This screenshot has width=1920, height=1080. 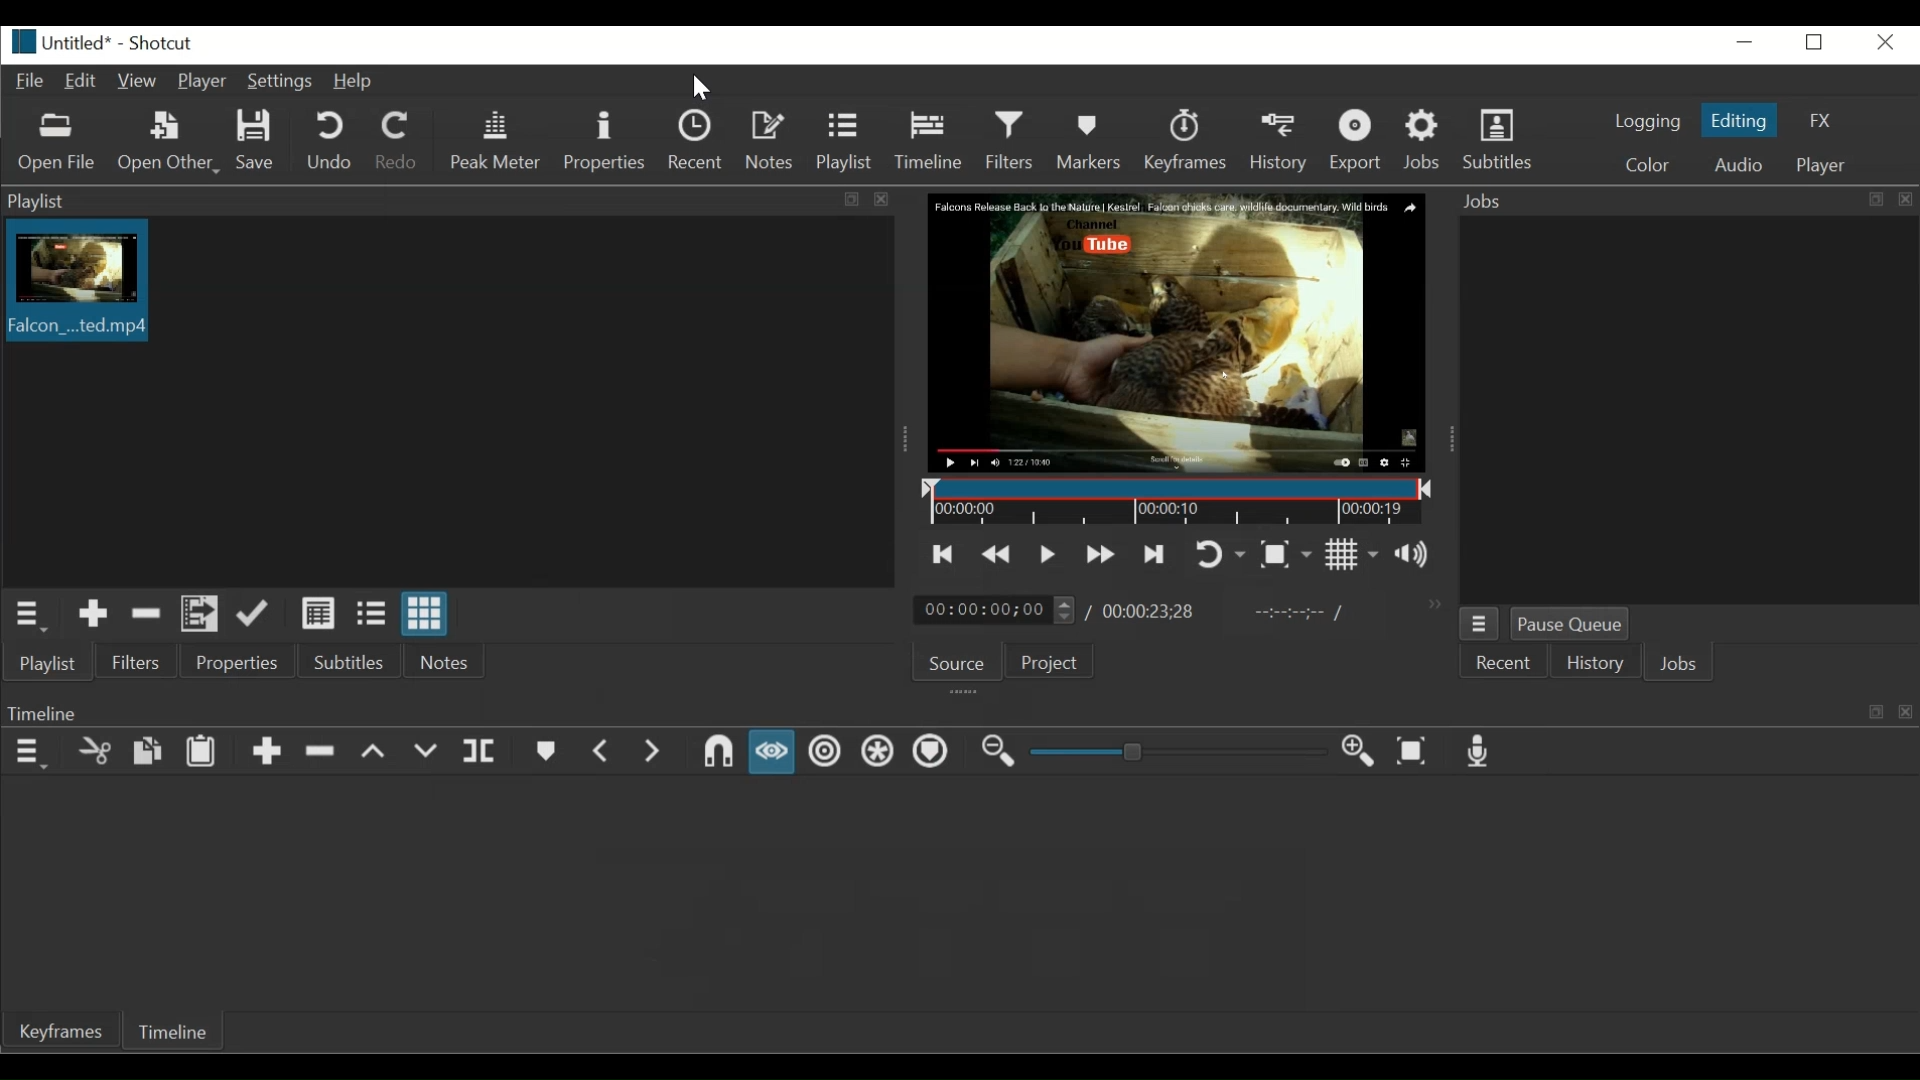 What do you see at coordinates (256, 616) in the screenshot?
I see `Update` at bounding box center [256, 616].